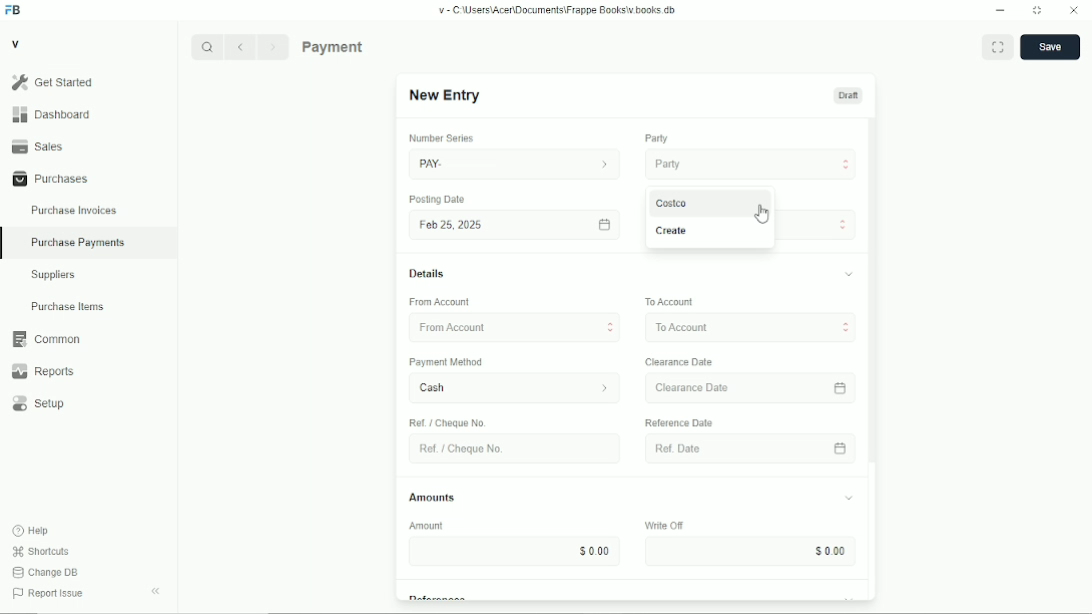 This screenshot has width=1092, height=614. What do you see at coordinates (656, 138) in the screenshot?
I see `Party` at bounding box center [656, 138].